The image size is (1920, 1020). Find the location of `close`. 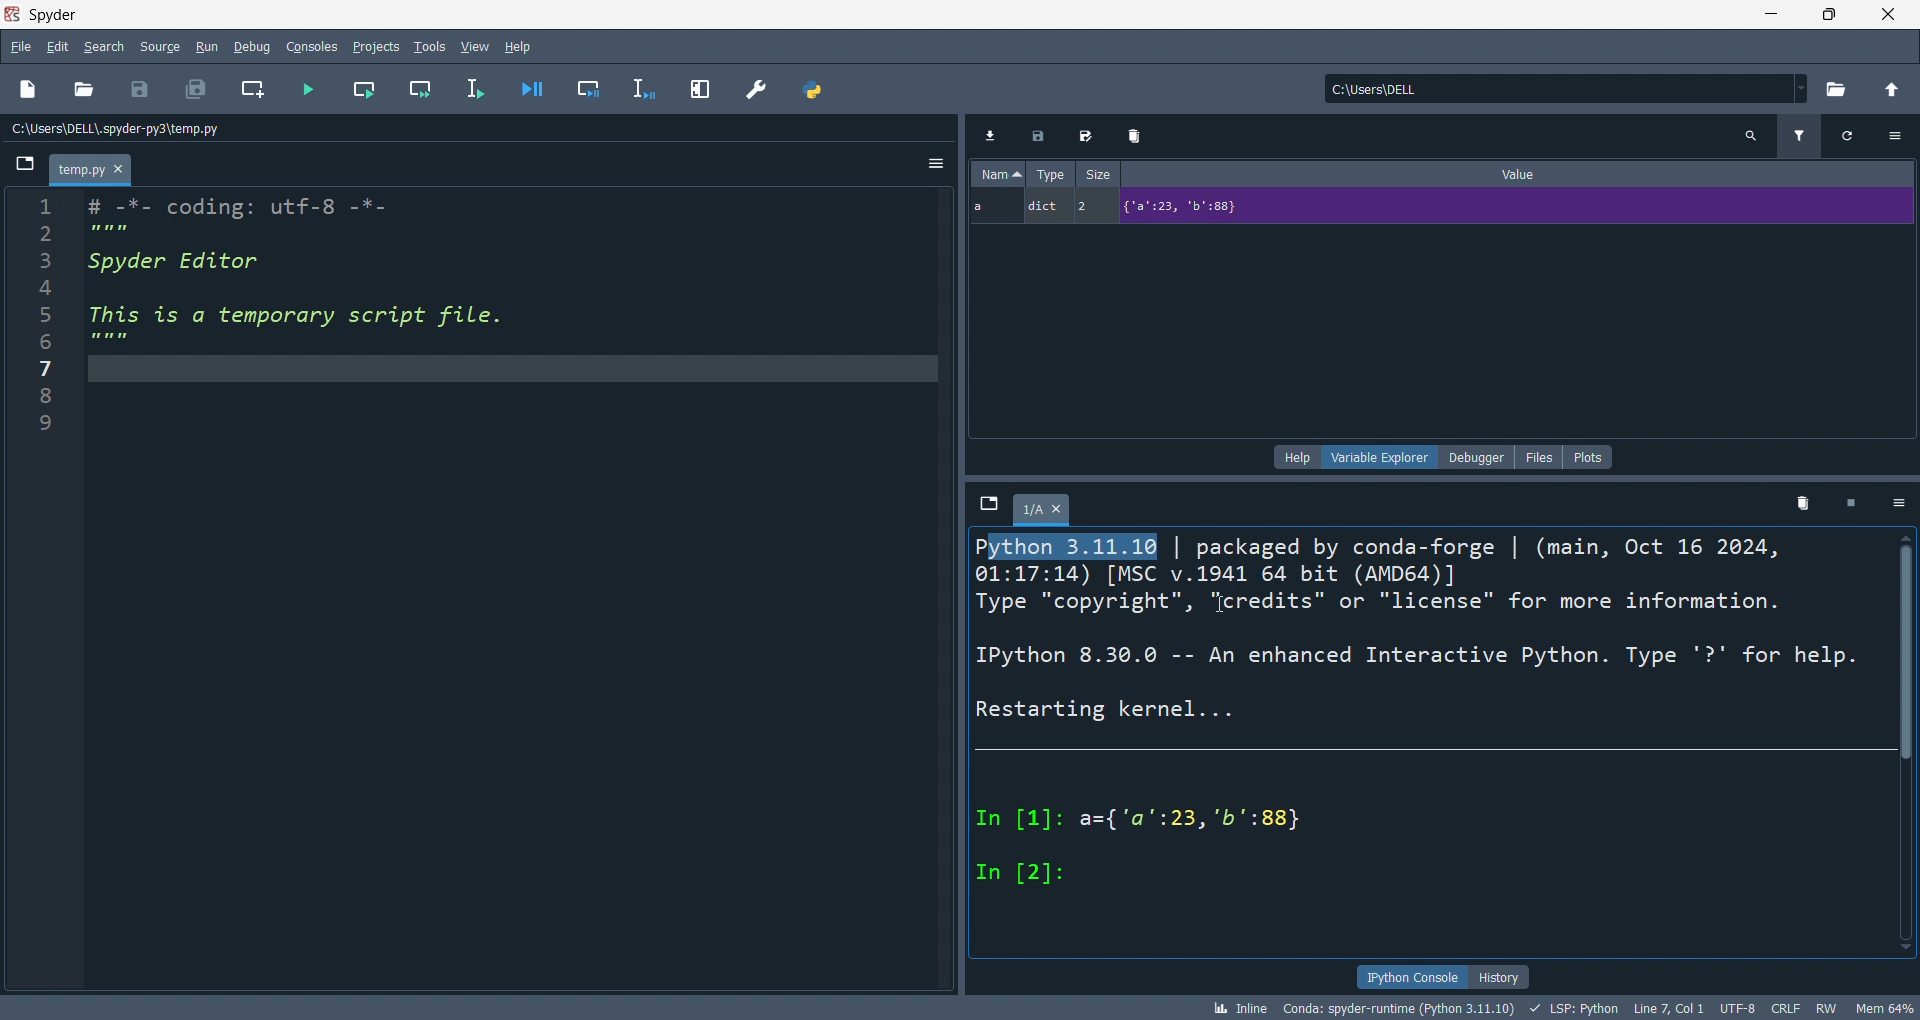

close is located at coordinates (1886, 16).